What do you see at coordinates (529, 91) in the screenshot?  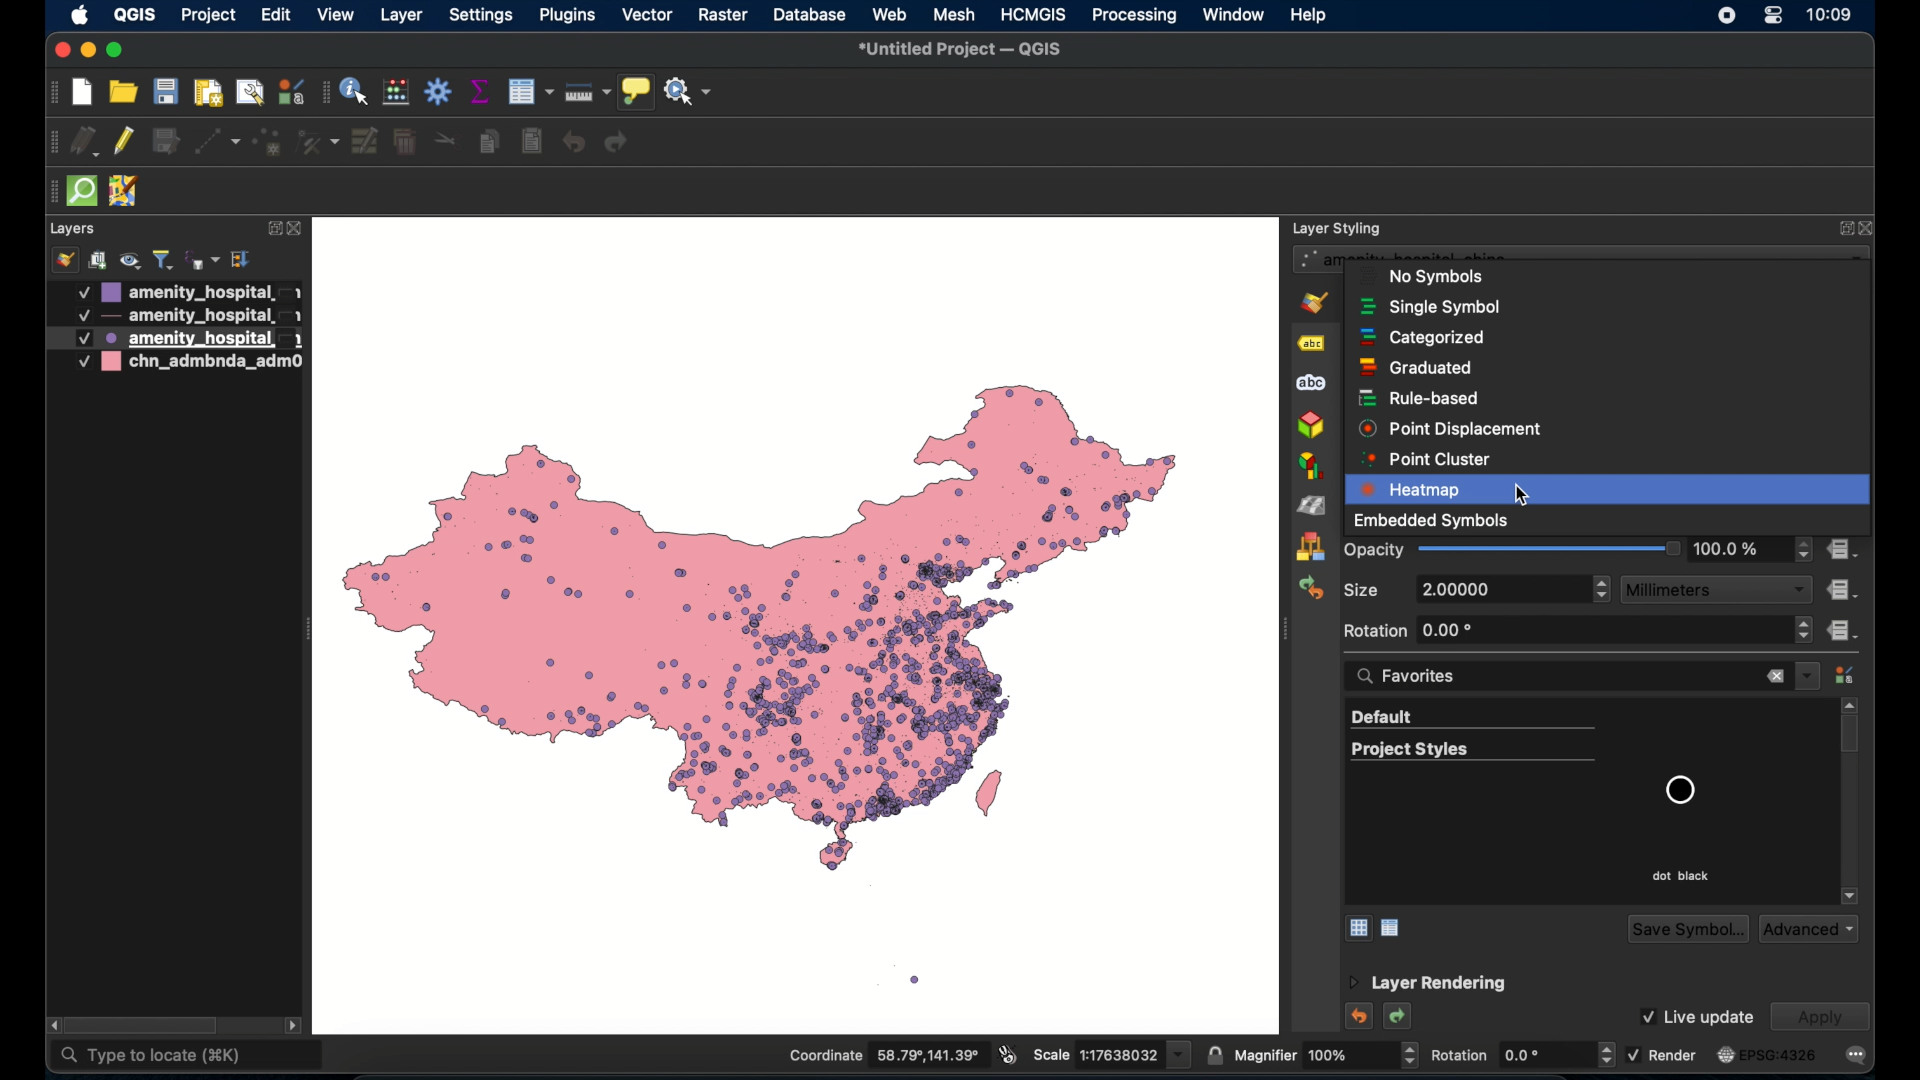 I see `open attribute table` at bounding box center [529, 91].